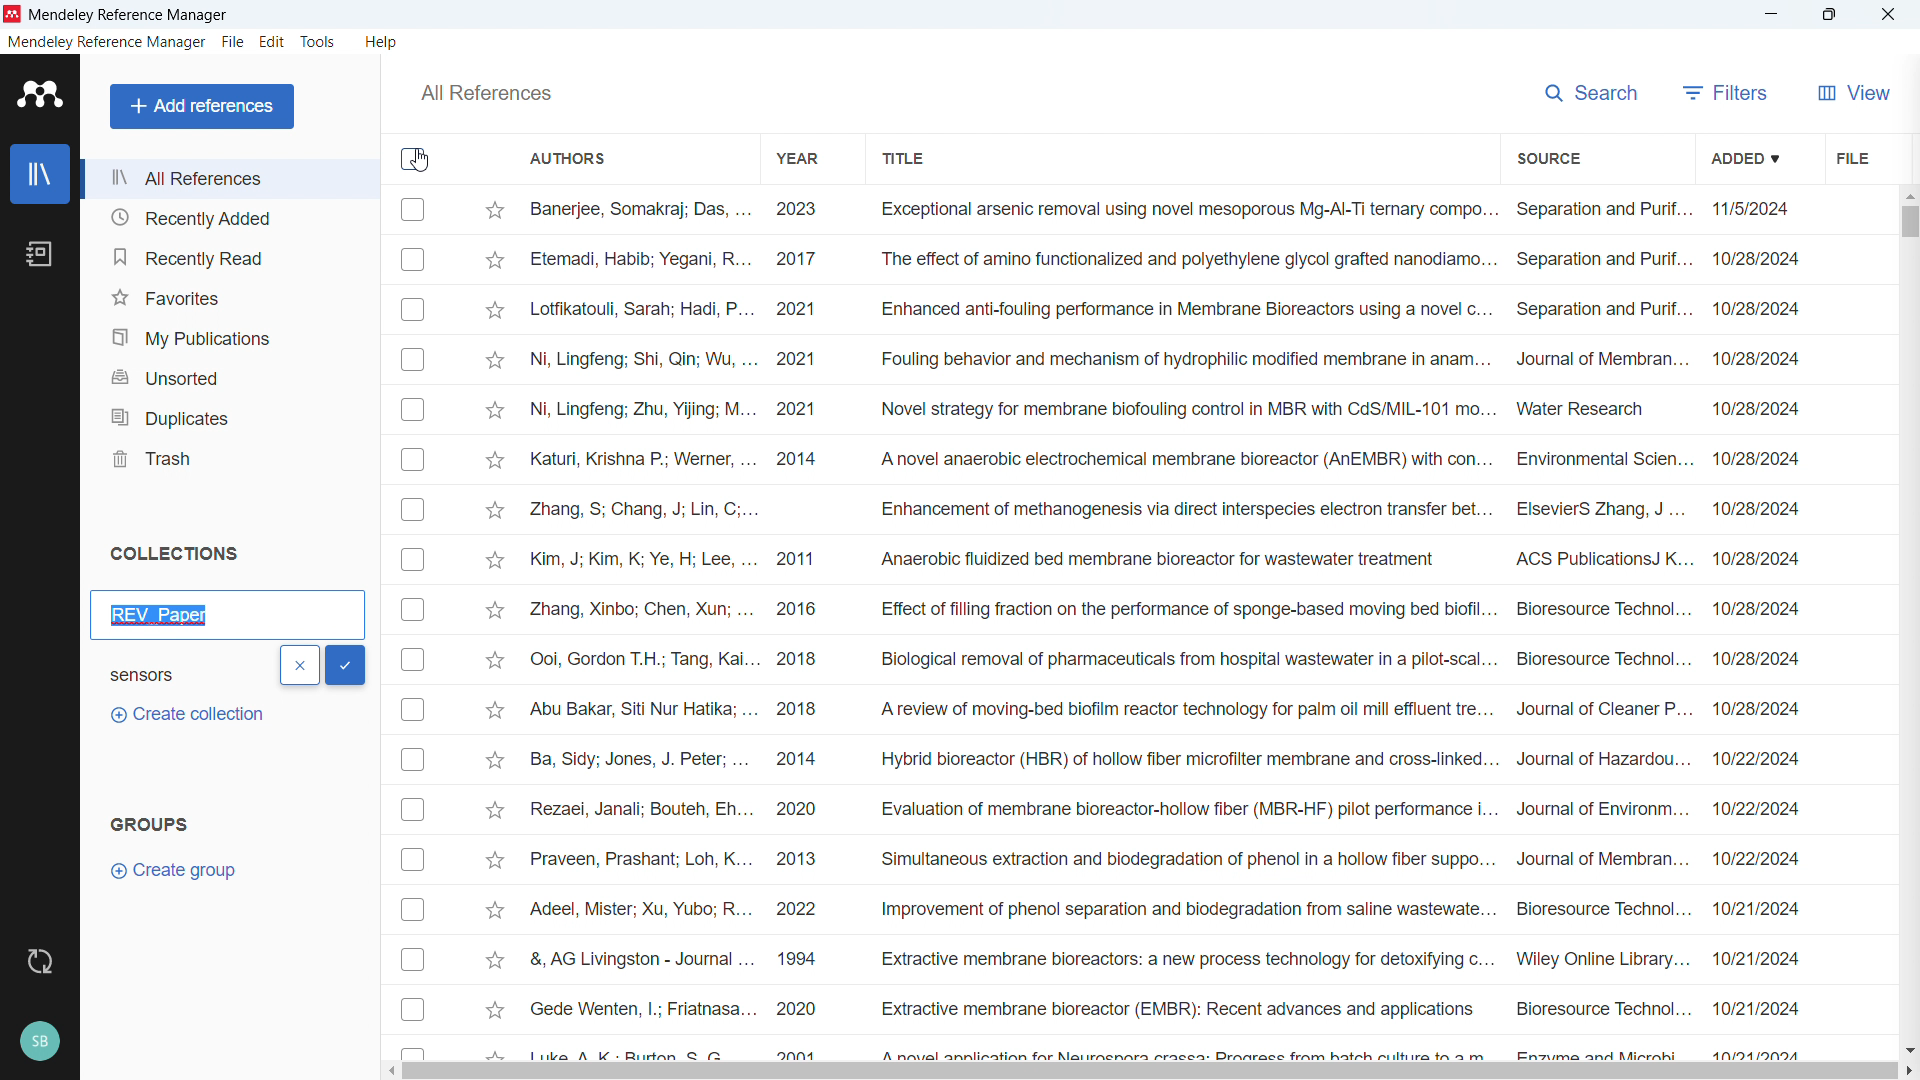 The image size is (1920, 1080). I want to click on Star mark respective publication, so click(494, 1010).